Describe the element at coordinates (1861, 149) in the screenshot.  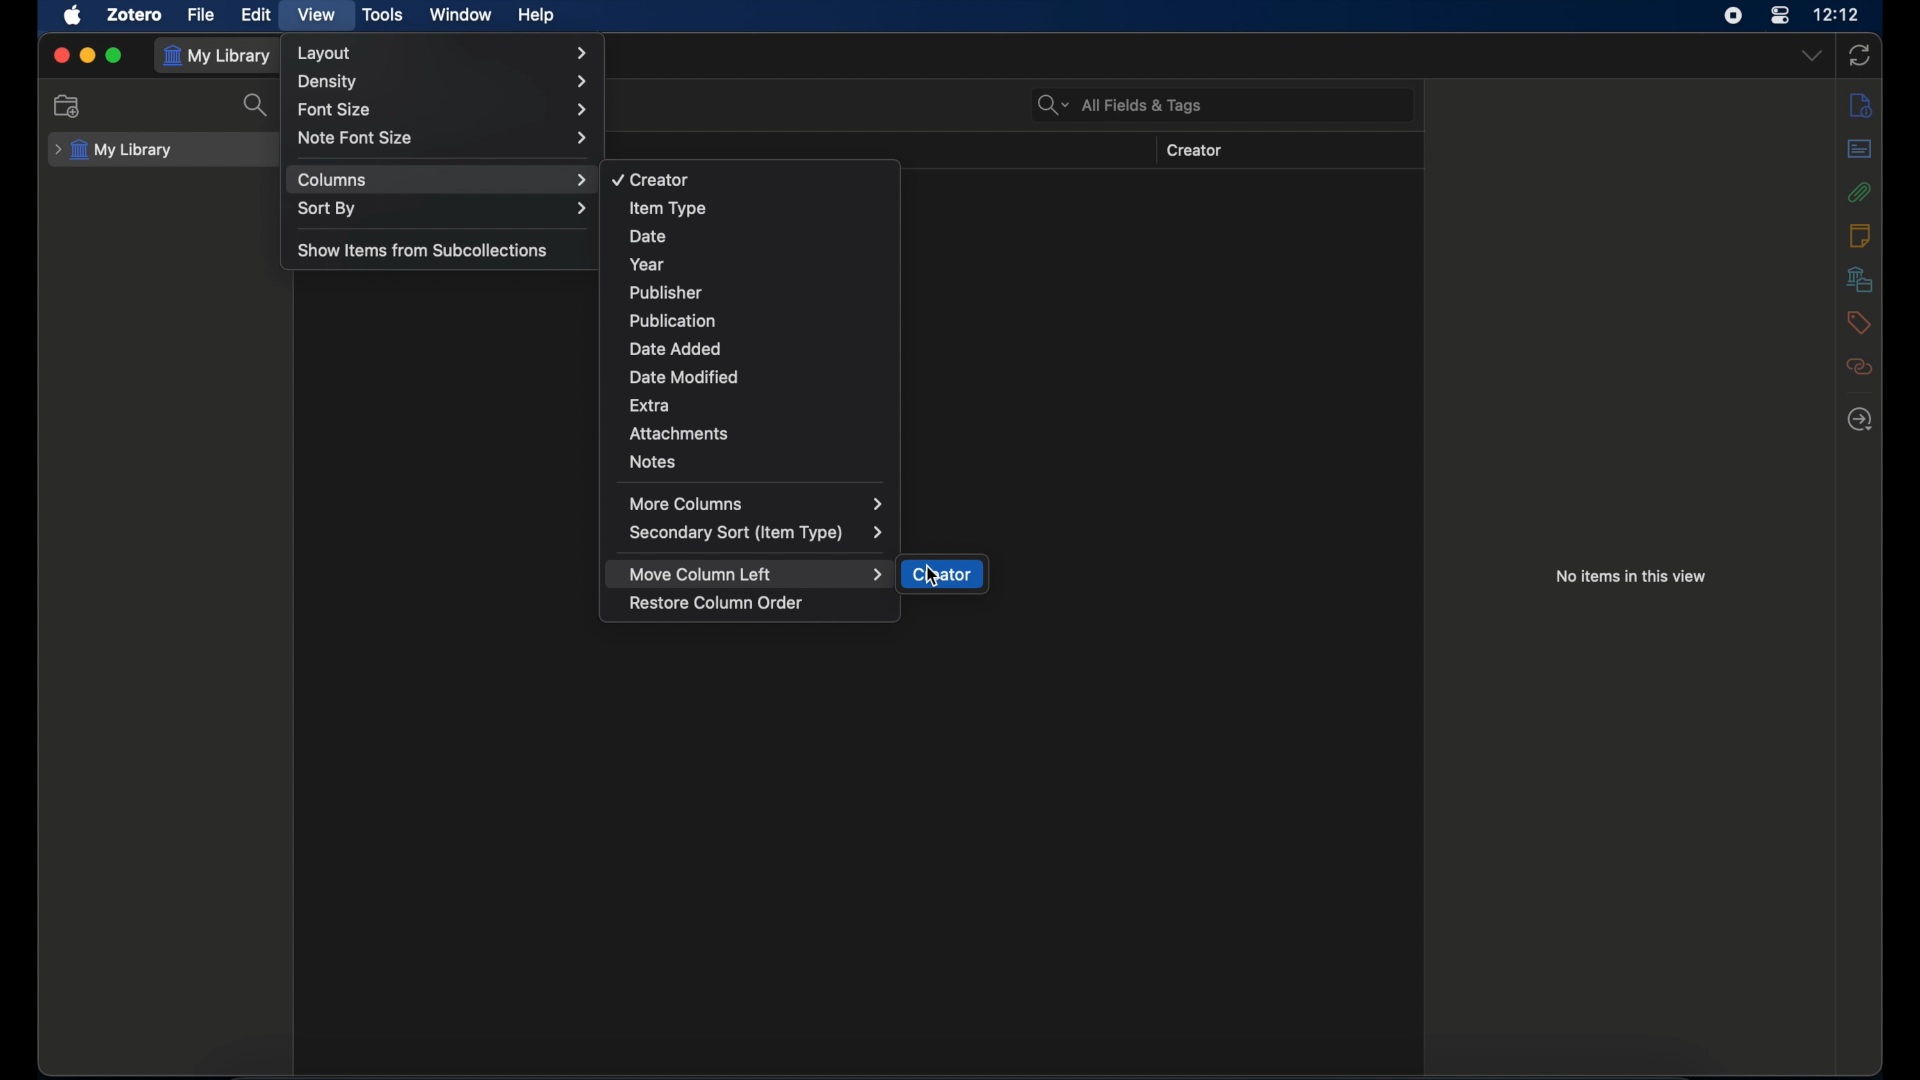
I see `abstract` at that location.